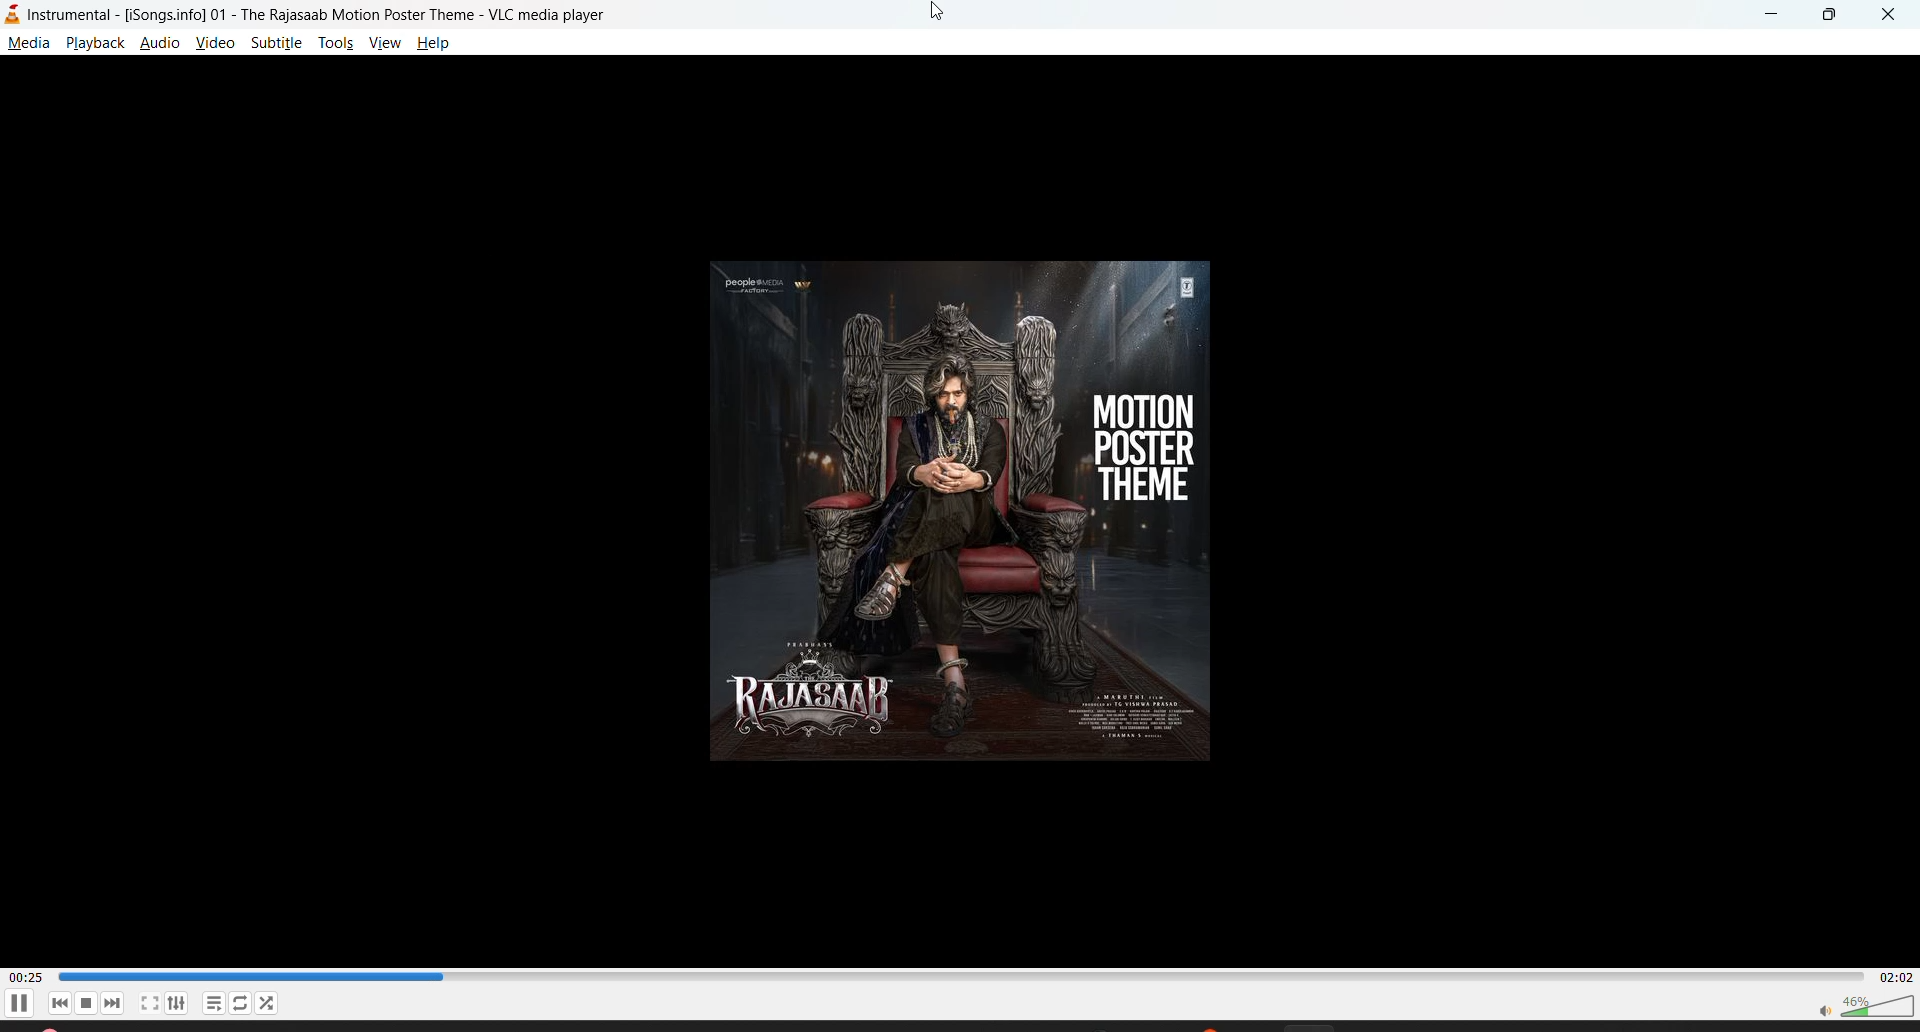 The width and height of the screenshot is (1920, 1032). I want to click on media, so click(28, 44).